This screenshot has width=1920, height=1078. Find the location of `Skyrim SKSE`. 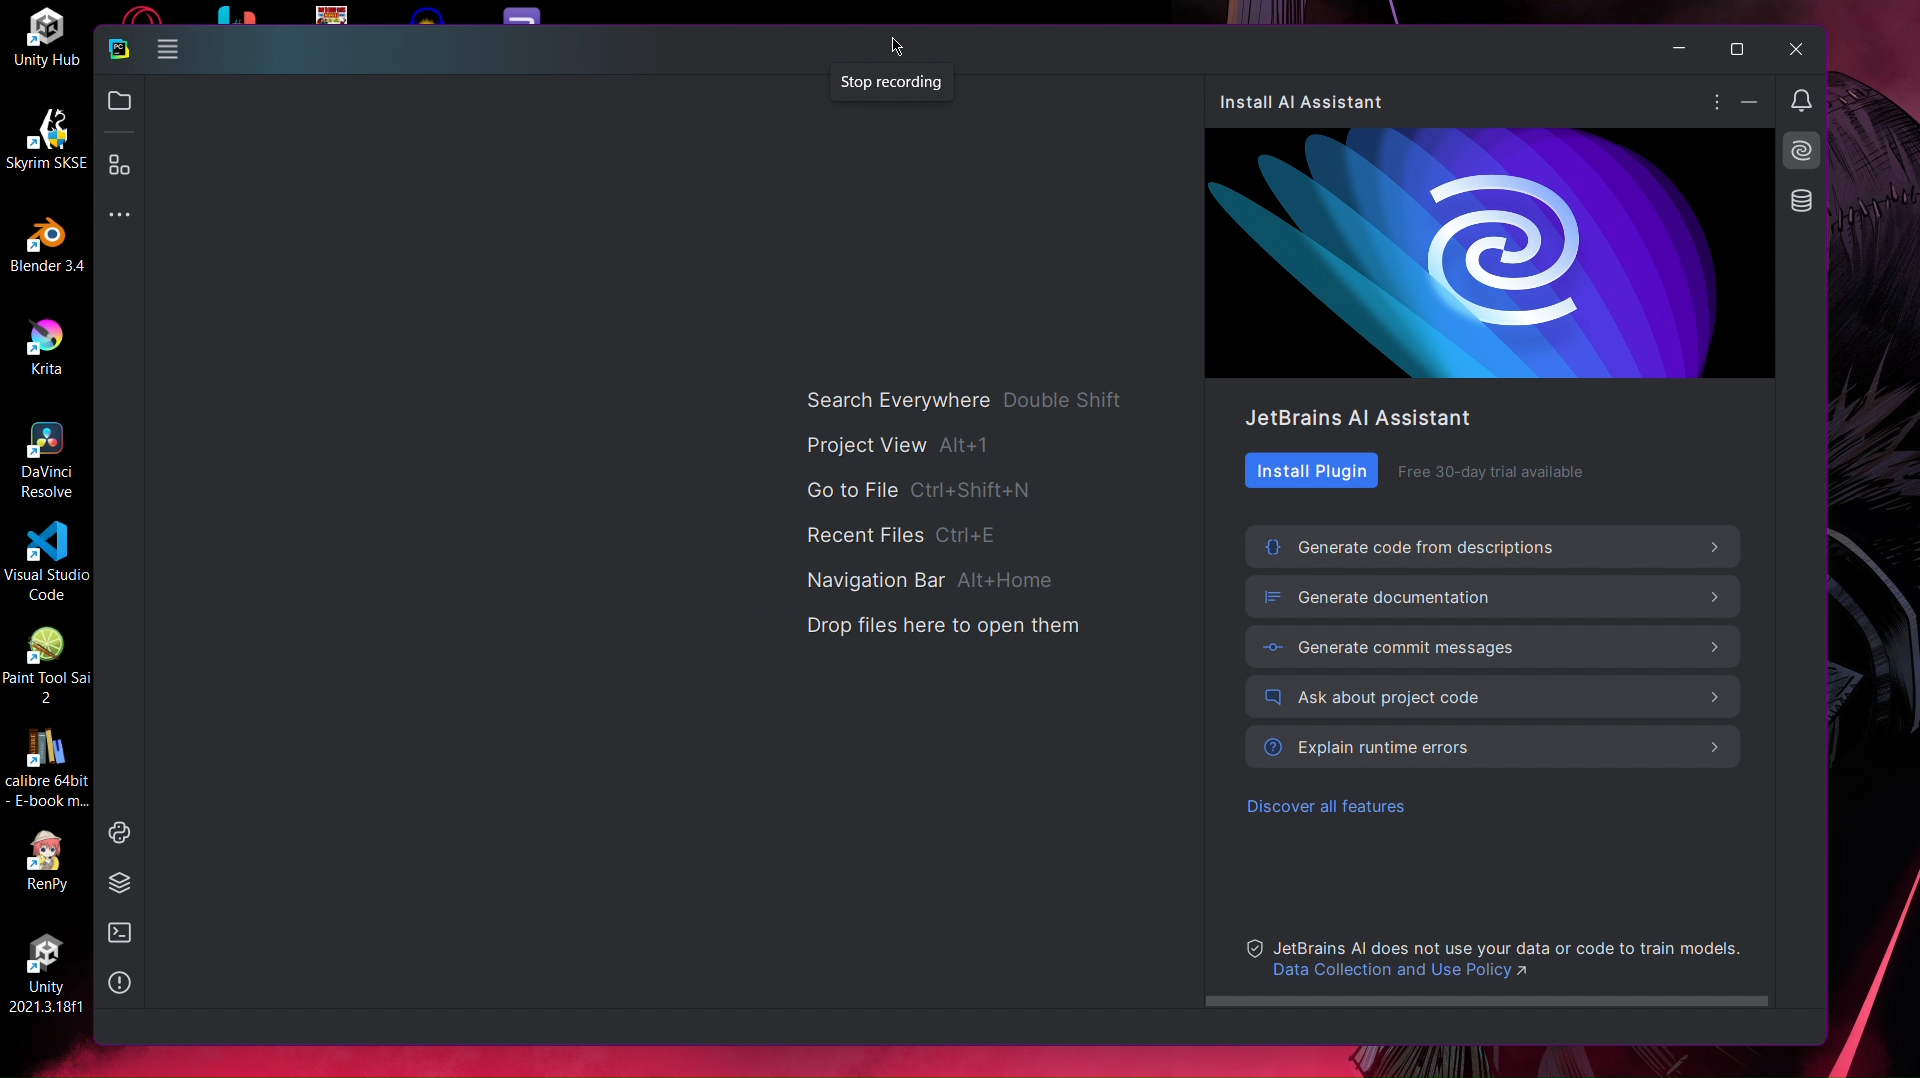

Skyrim SKSE is located at coordinates (44, 137).